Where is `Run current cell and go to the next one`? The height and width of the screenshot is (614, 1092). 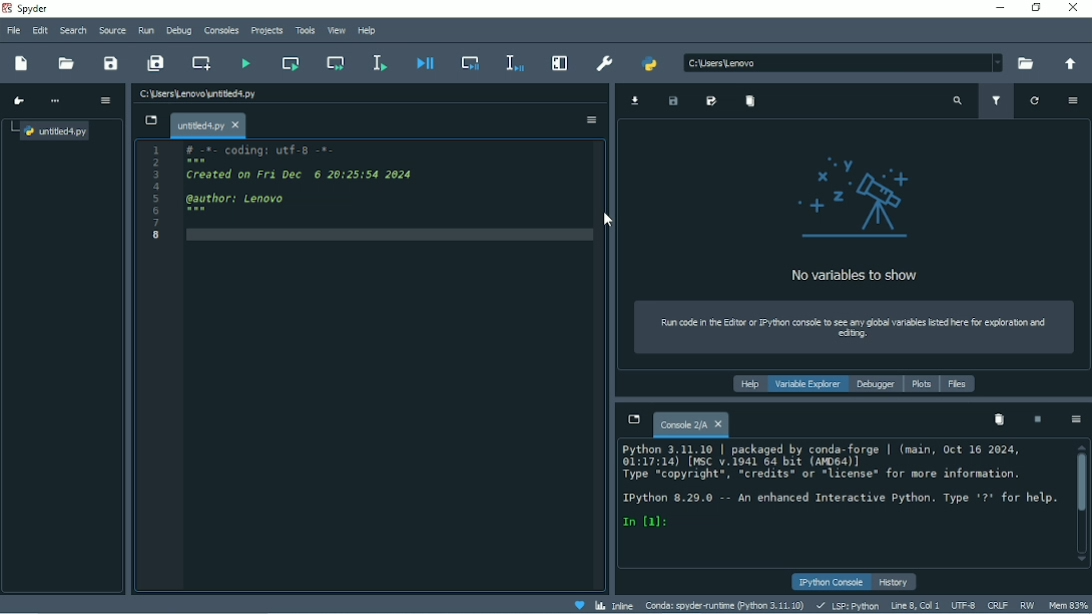
Run current cell and go to the next one is located at coordinates (339, 63).